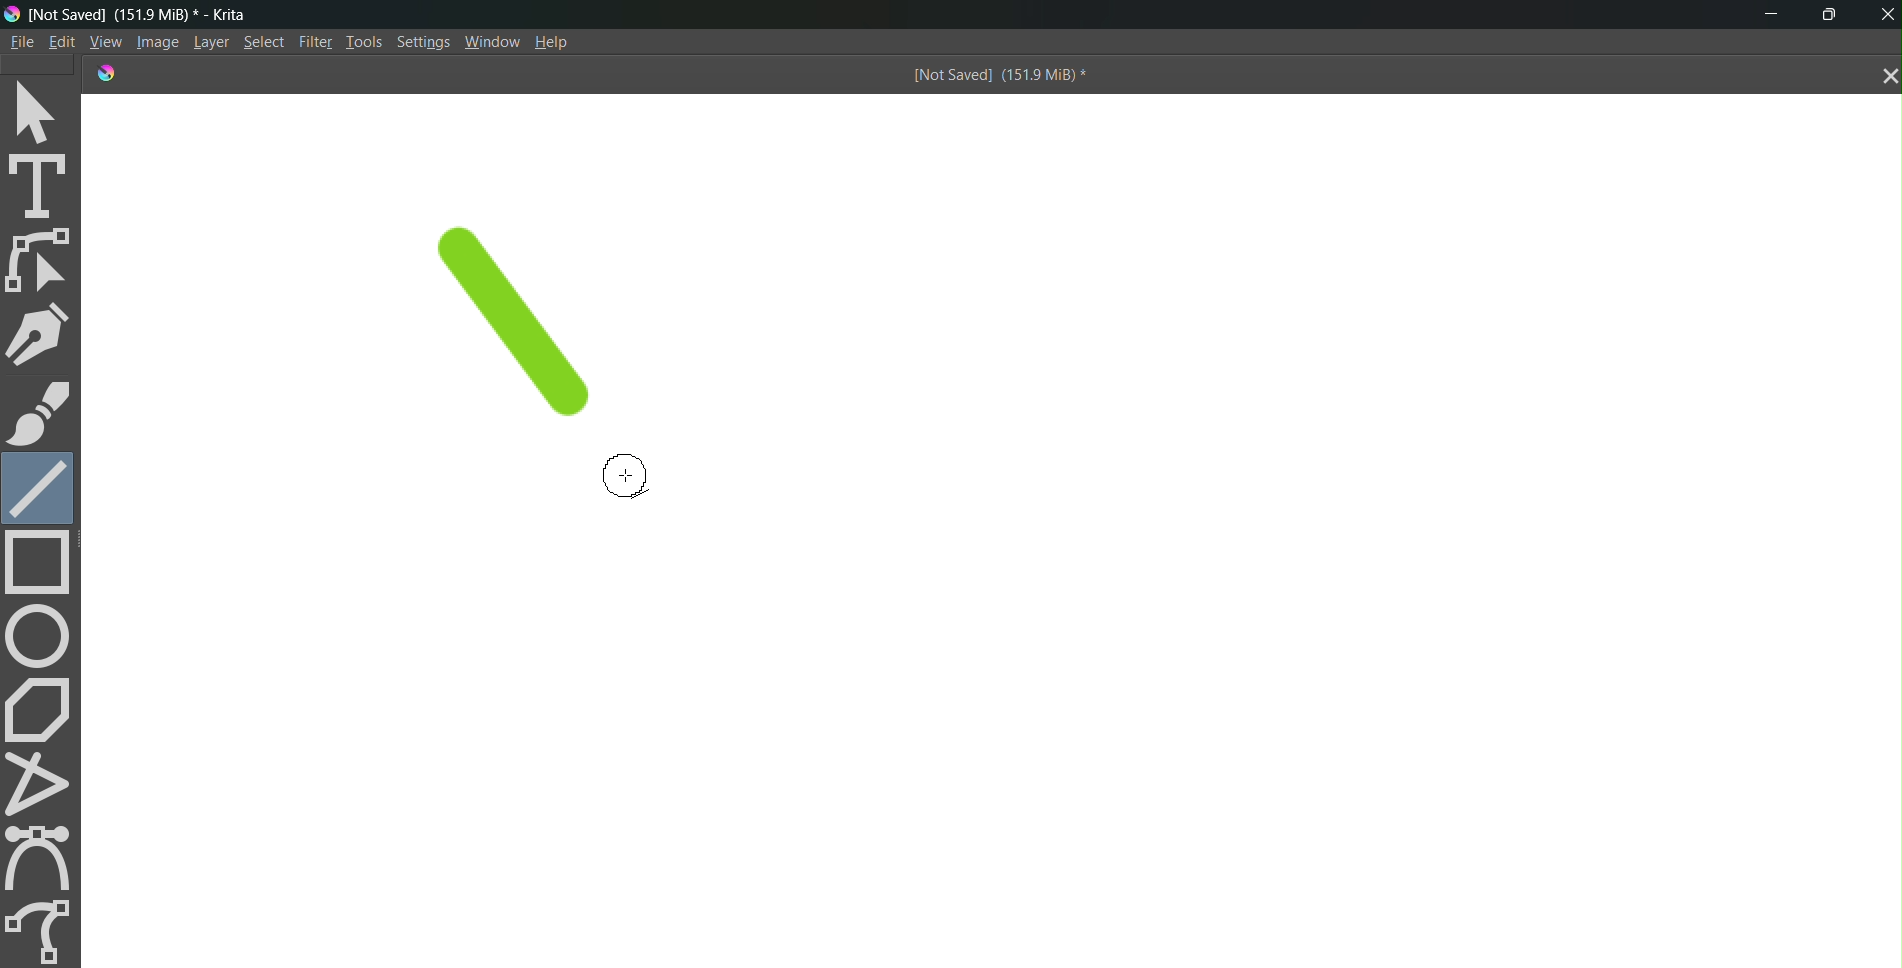  I want to click on polygon, so click(42, 708).